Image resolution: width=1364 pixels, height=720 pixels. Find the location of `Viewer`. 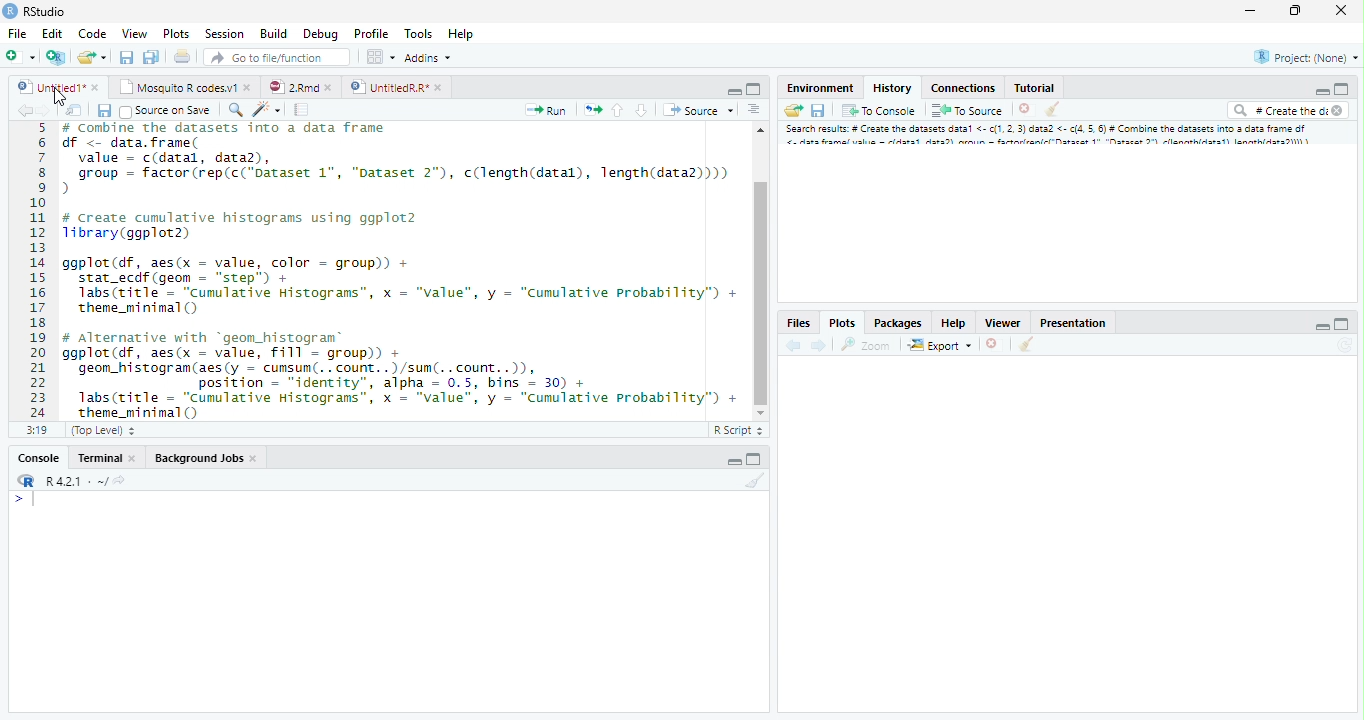

Viewer is located at coordinates (1002, 323).